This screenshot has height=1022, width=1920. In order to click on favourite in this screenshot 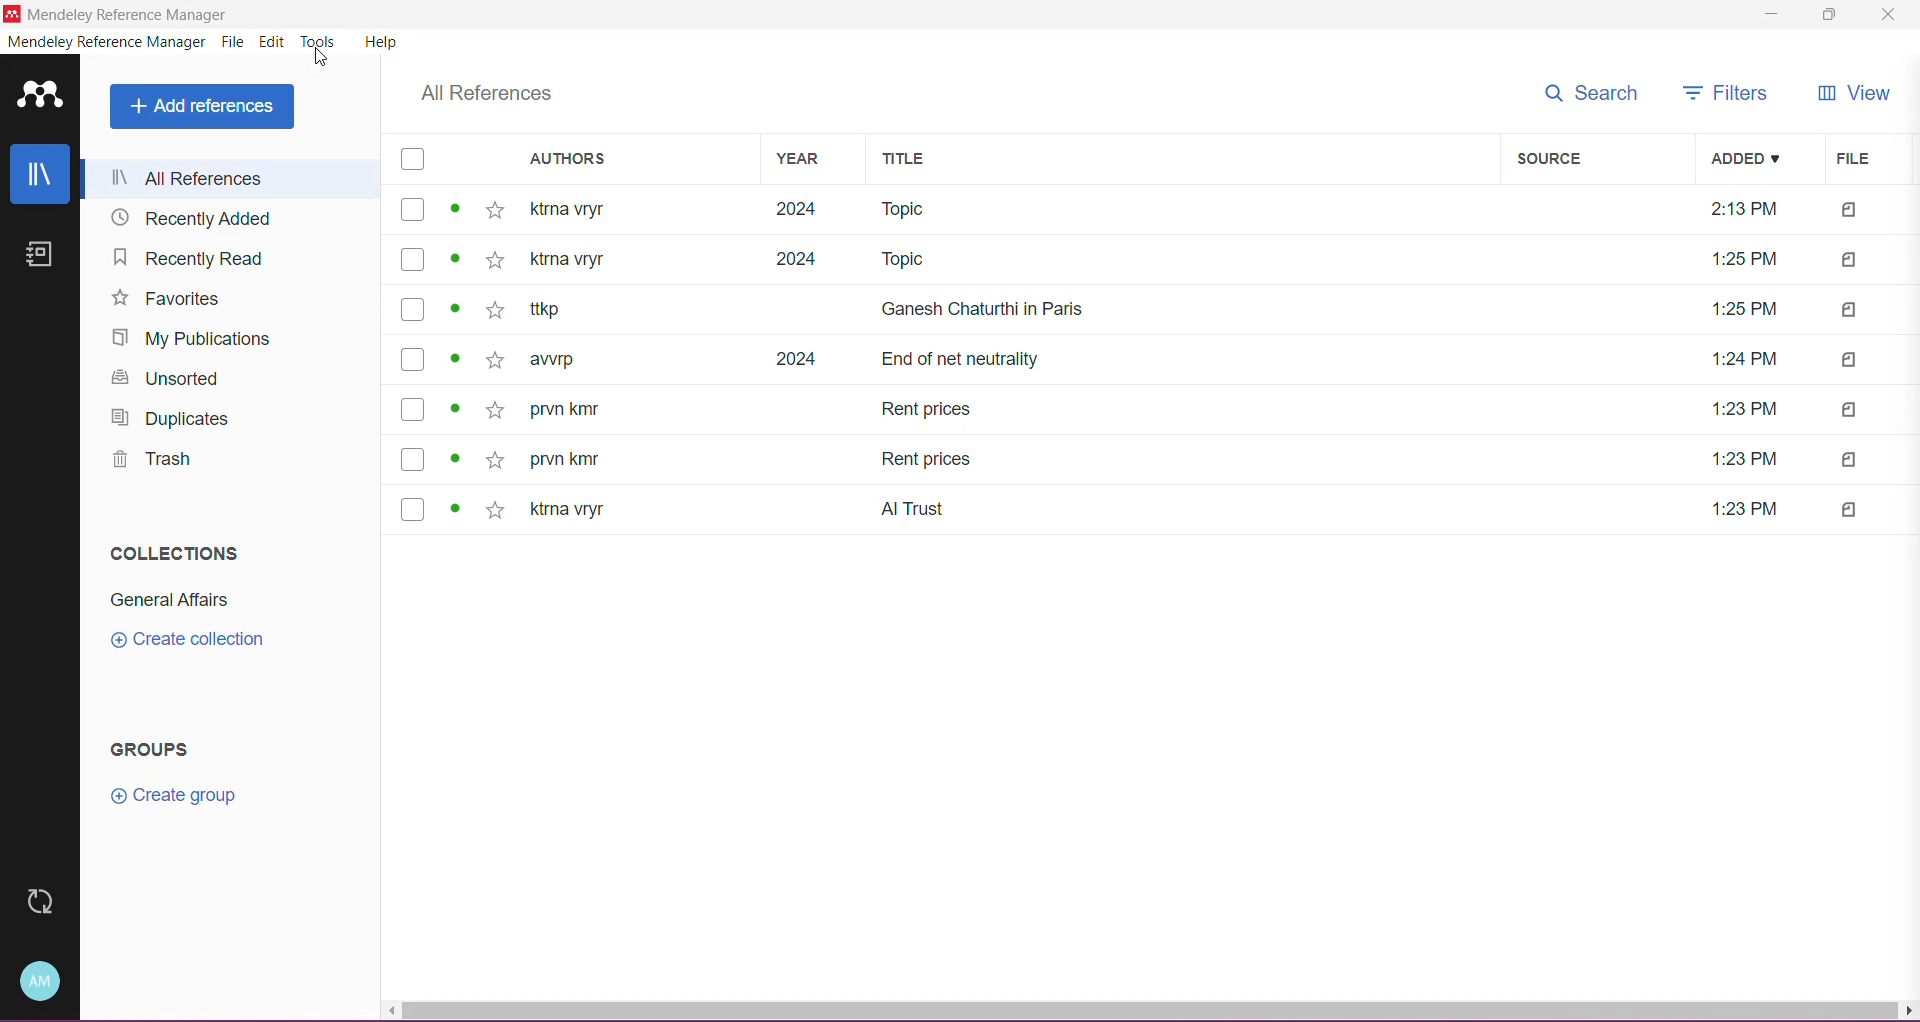, I will do `click(499, 260)`.